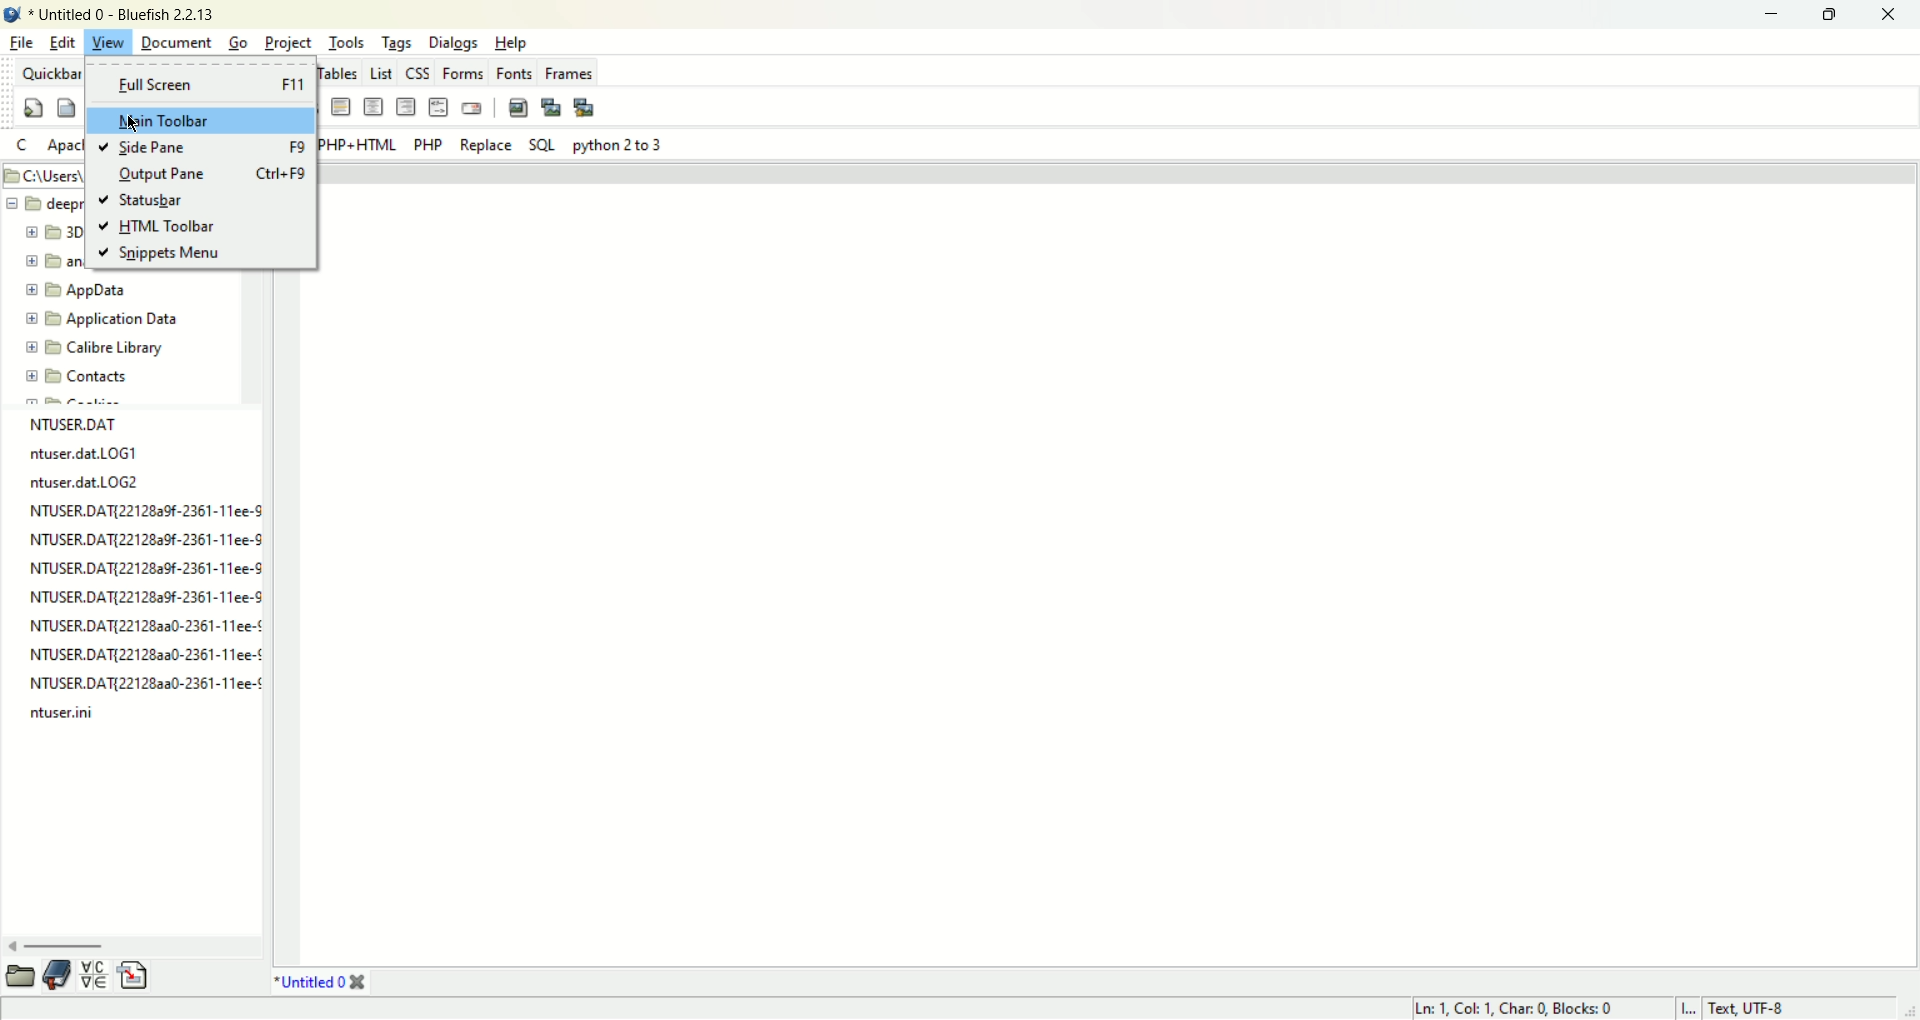  I want to click on CSS, so click(416, 71).